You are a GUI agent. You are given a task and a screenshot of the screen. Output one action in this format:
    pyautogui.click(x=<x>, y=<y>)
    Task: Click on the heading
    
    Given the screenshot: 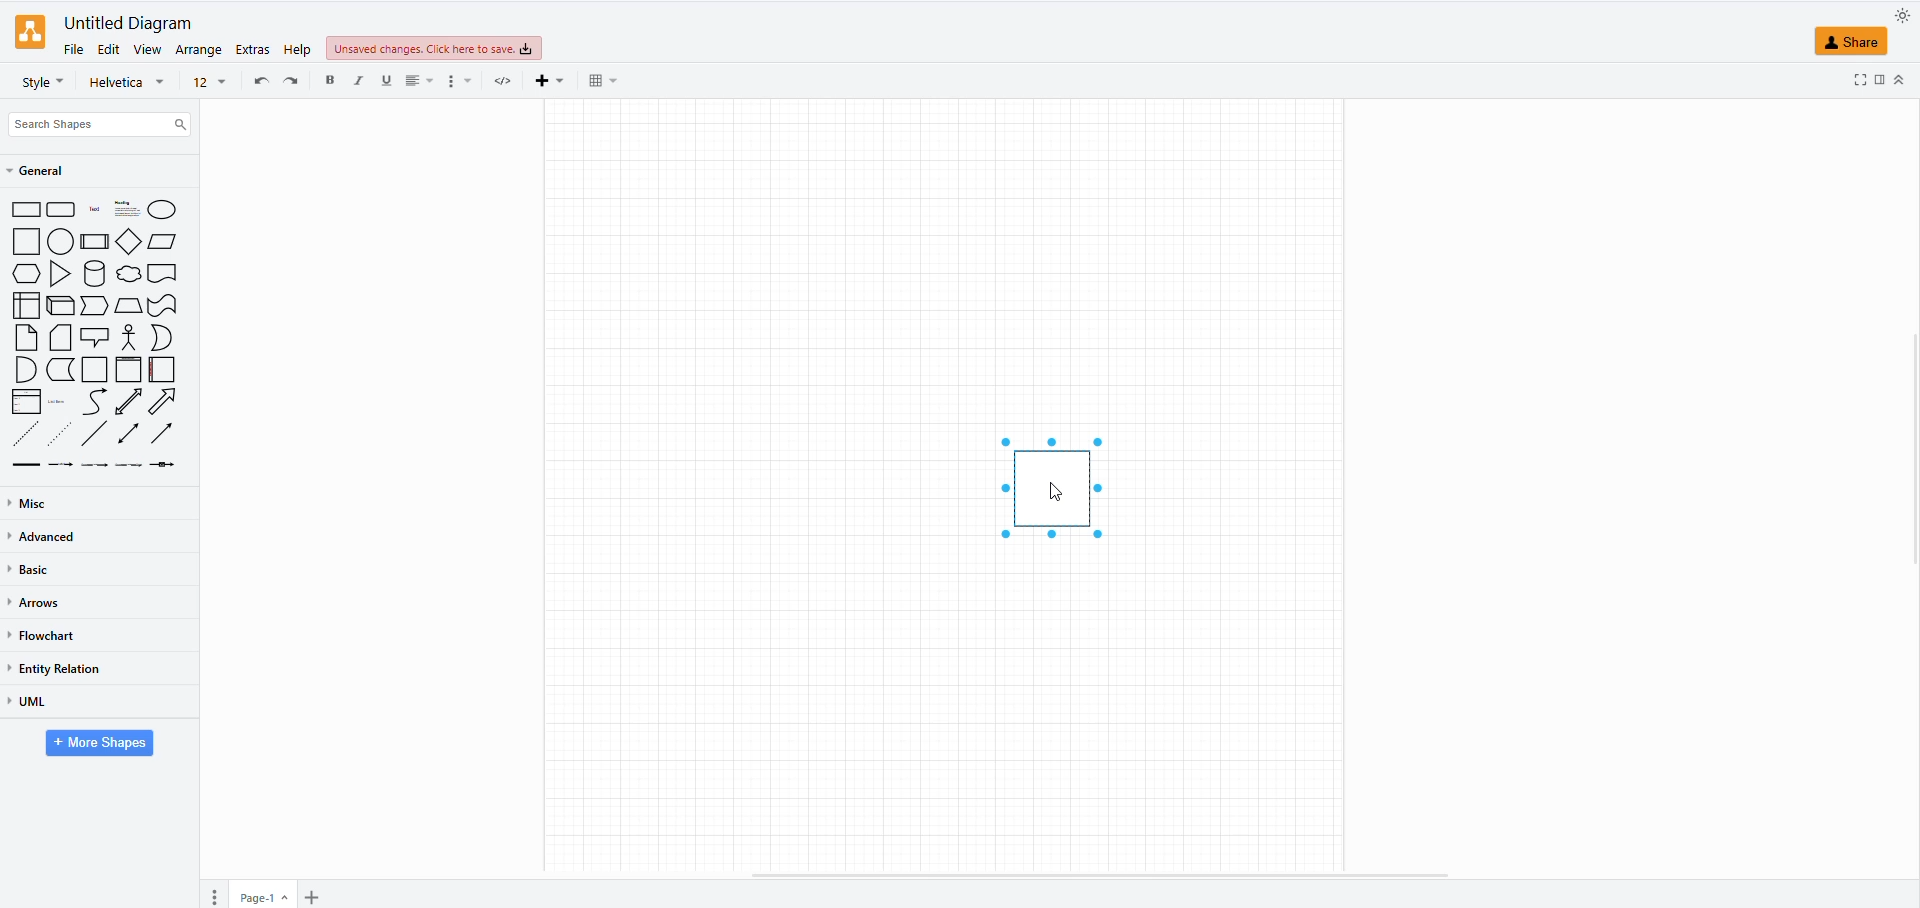 What is the action you would take?
    pyautogui.click(x=125, y=209)
    